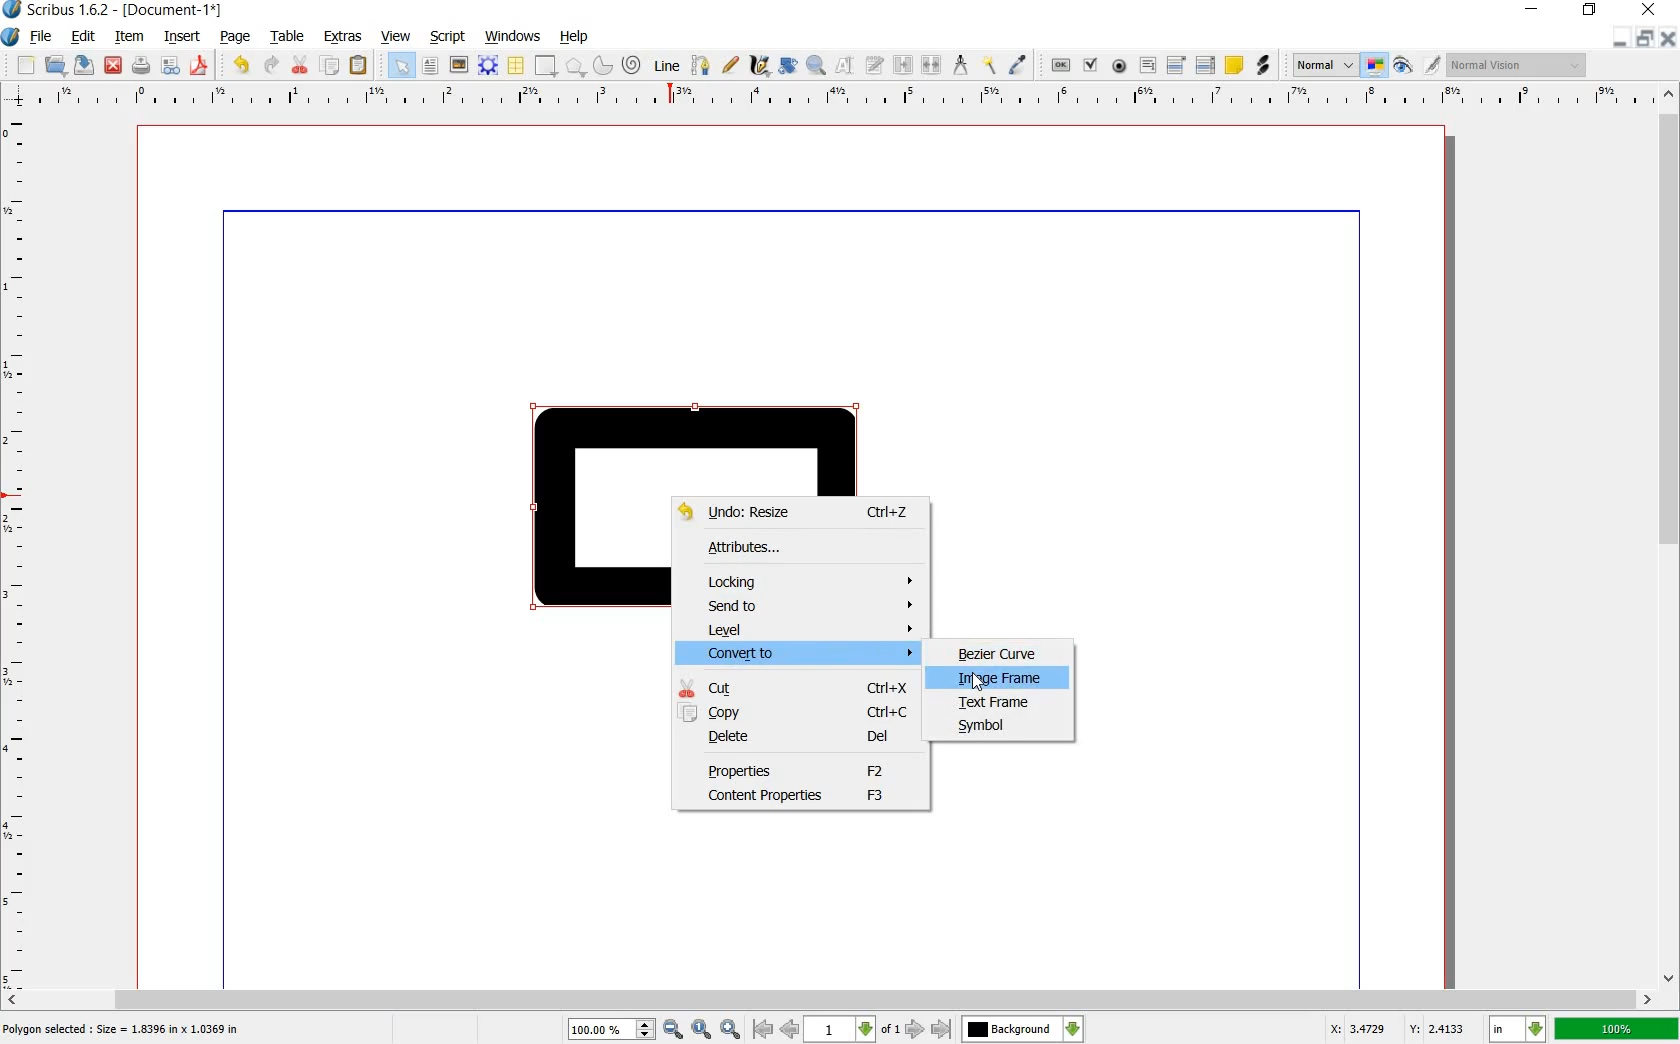 This screenshot has height=1044, width=1680. Describe the element at coordinates (1590, 10) in the screenshot. I see `restore` at that location.